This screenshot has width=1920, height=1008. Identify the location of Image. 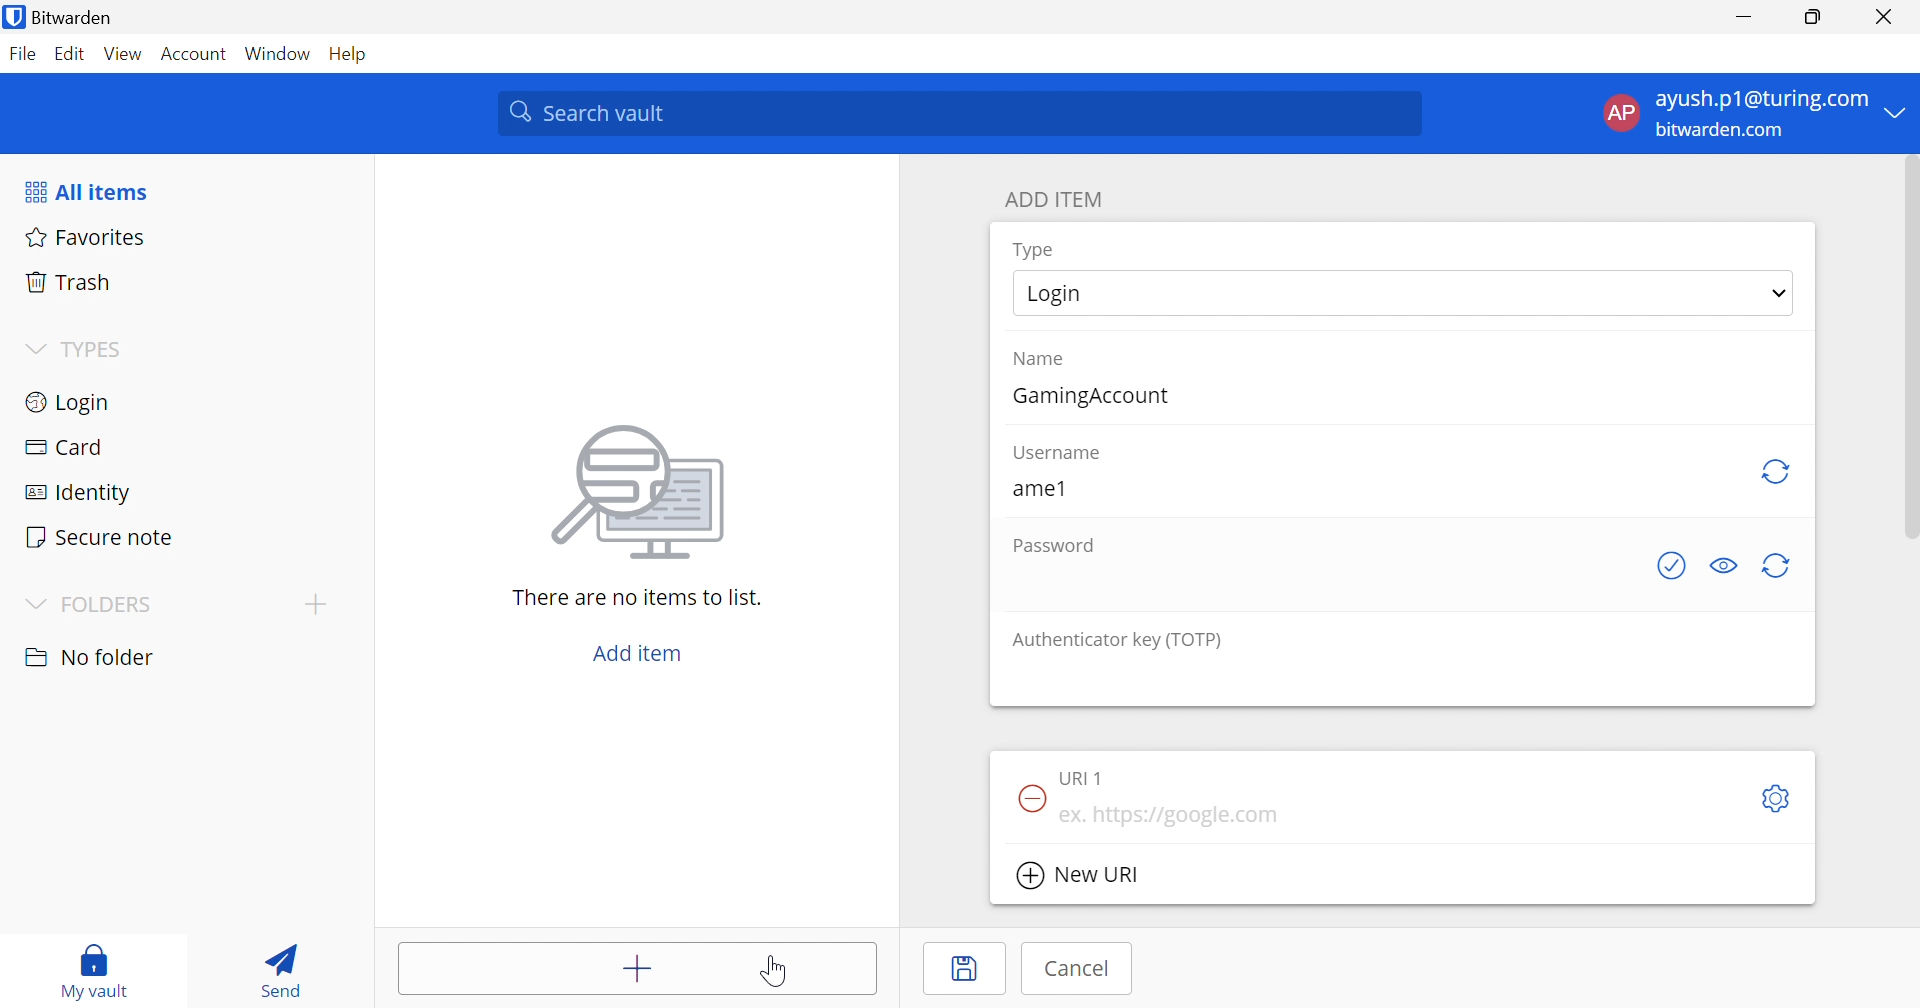
(643, 491).